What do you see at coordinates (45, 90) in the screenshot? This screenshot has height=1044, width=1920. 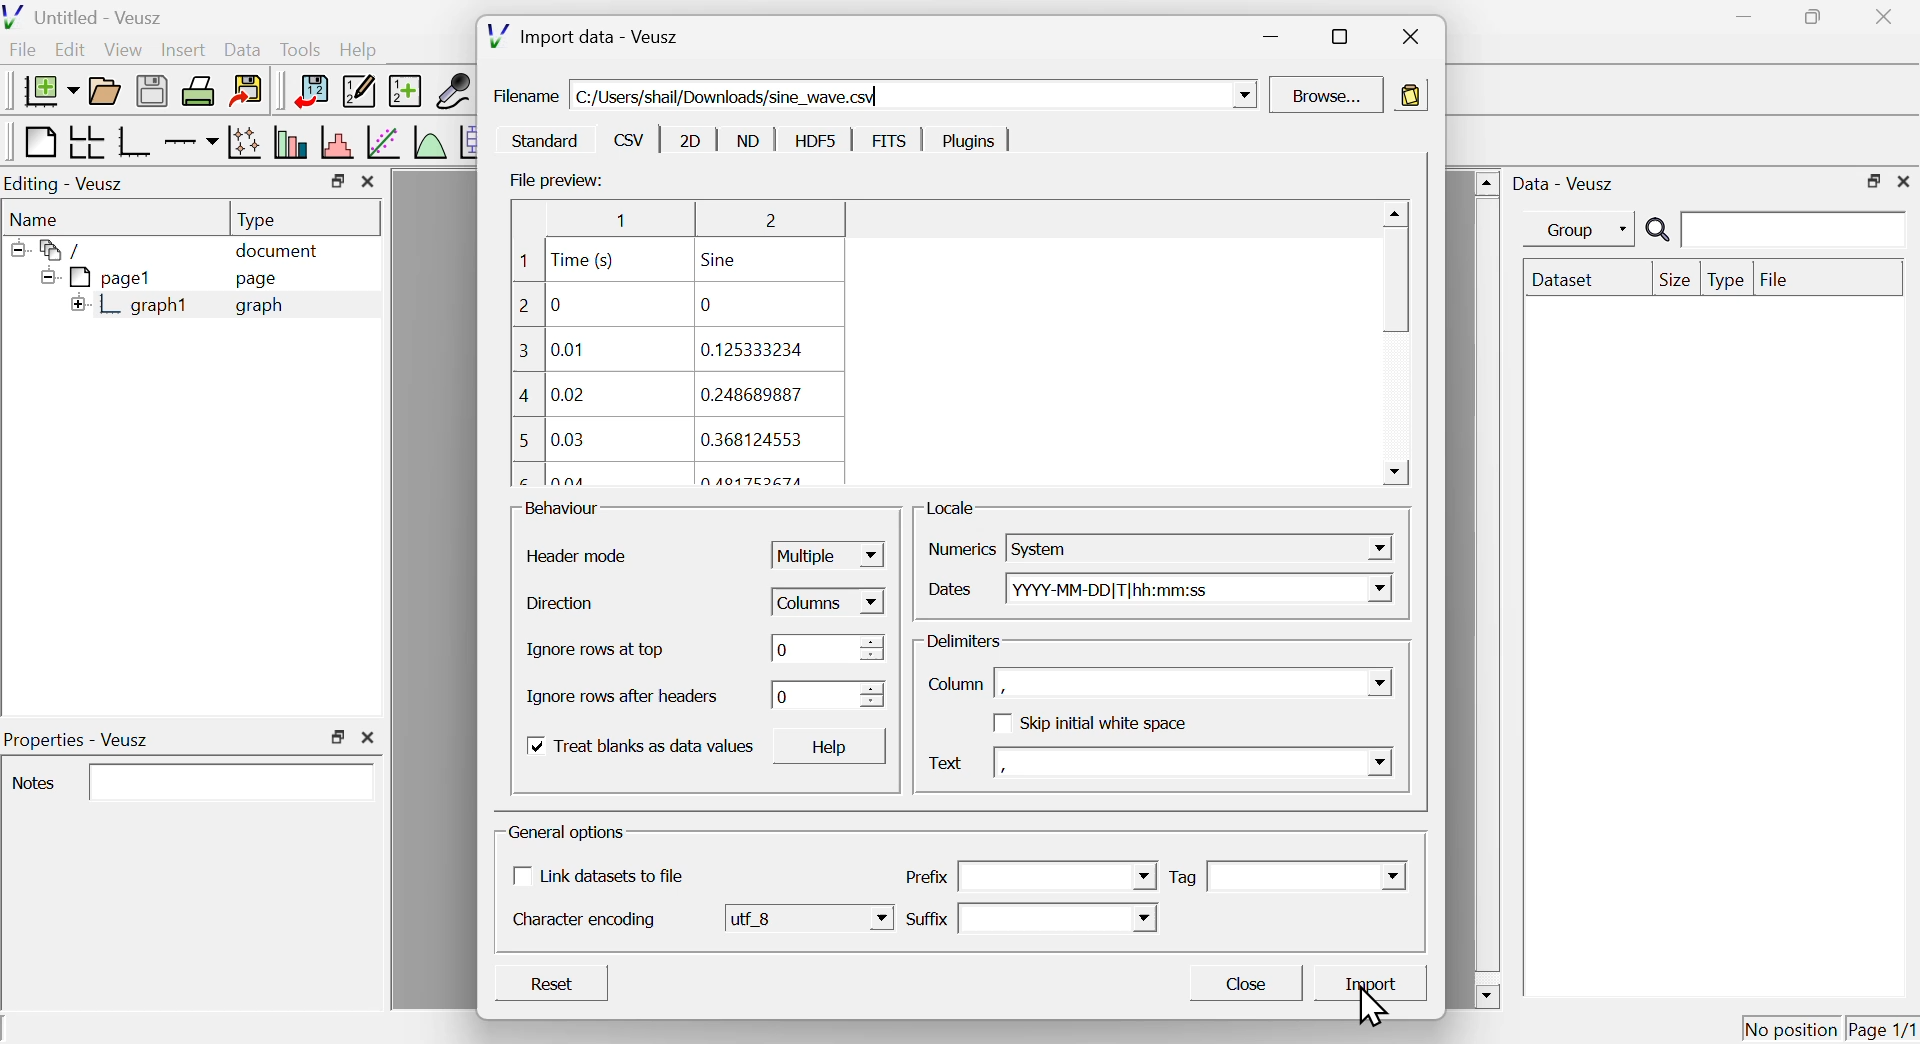 I see `new document` at bounding box center [45, 90].